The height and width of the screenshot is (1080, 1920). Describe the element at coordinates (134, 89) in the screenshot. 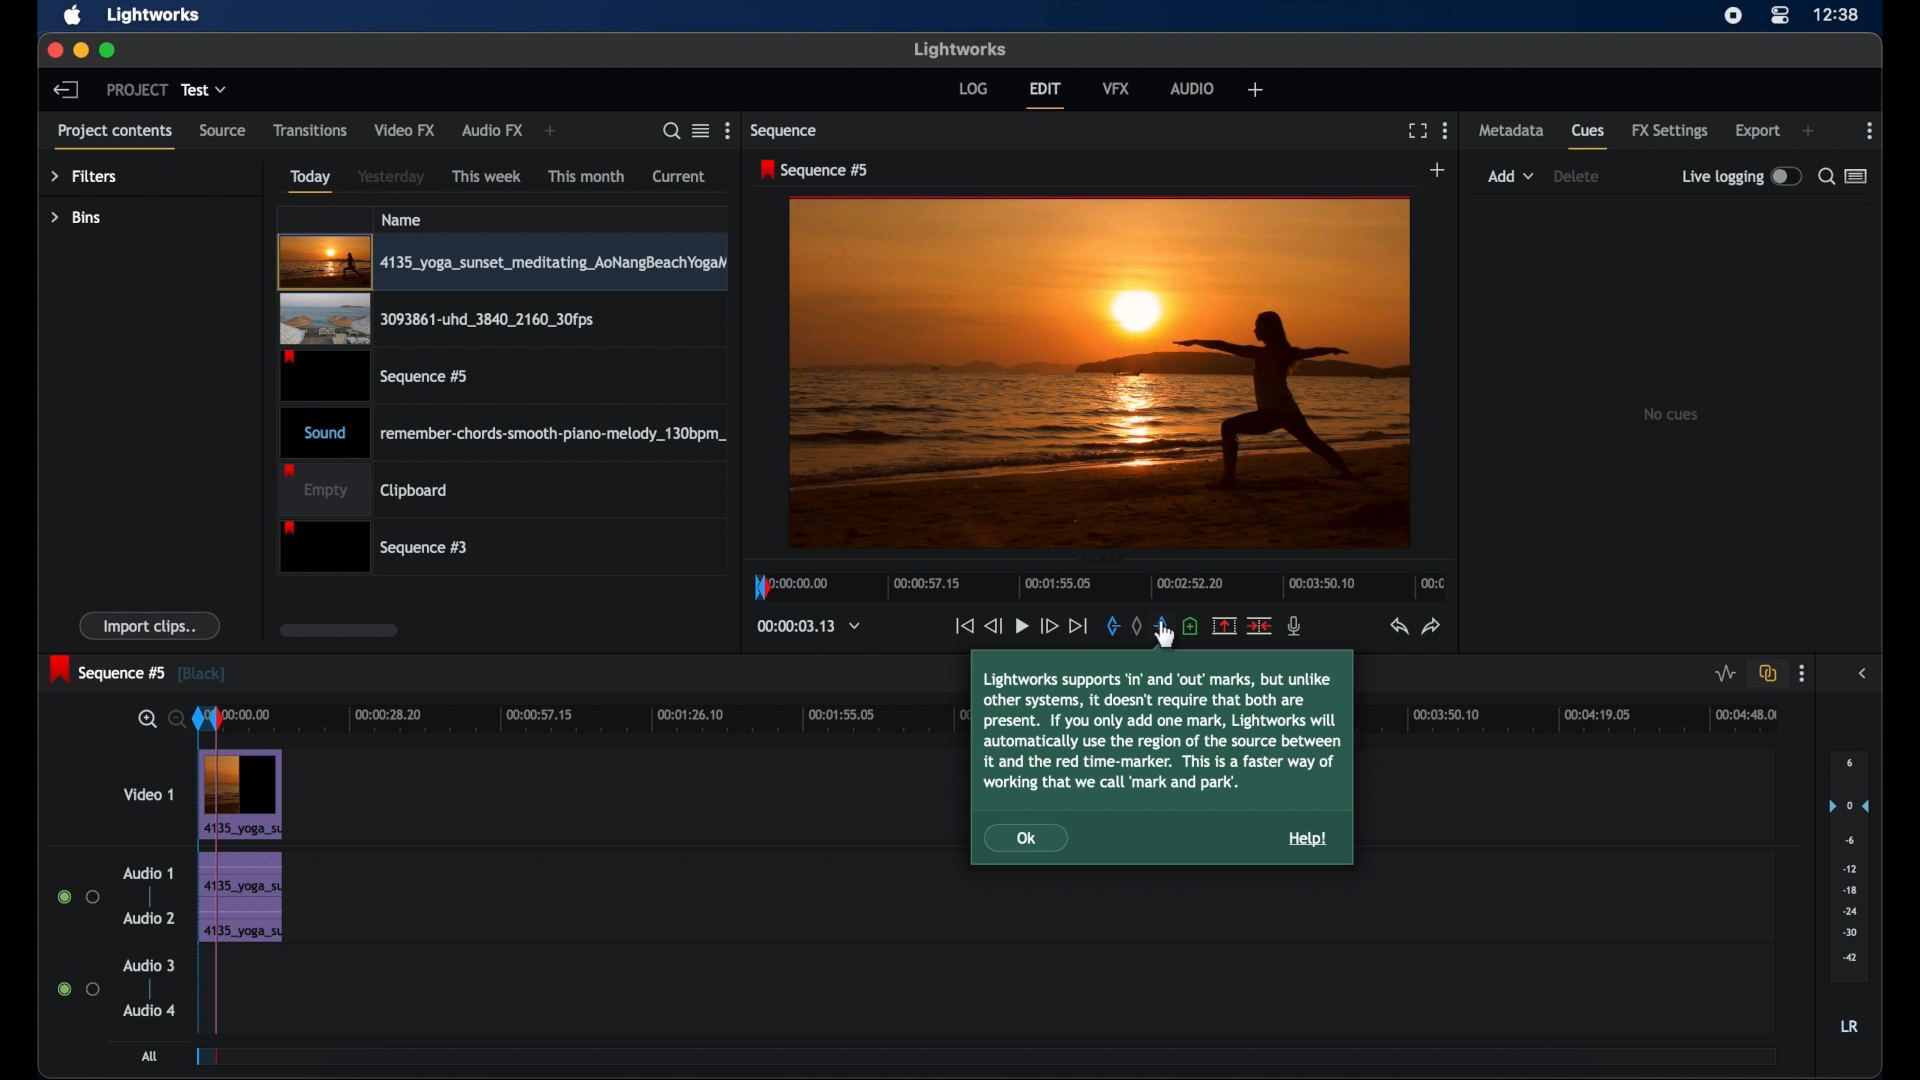

I see `project` at that location.